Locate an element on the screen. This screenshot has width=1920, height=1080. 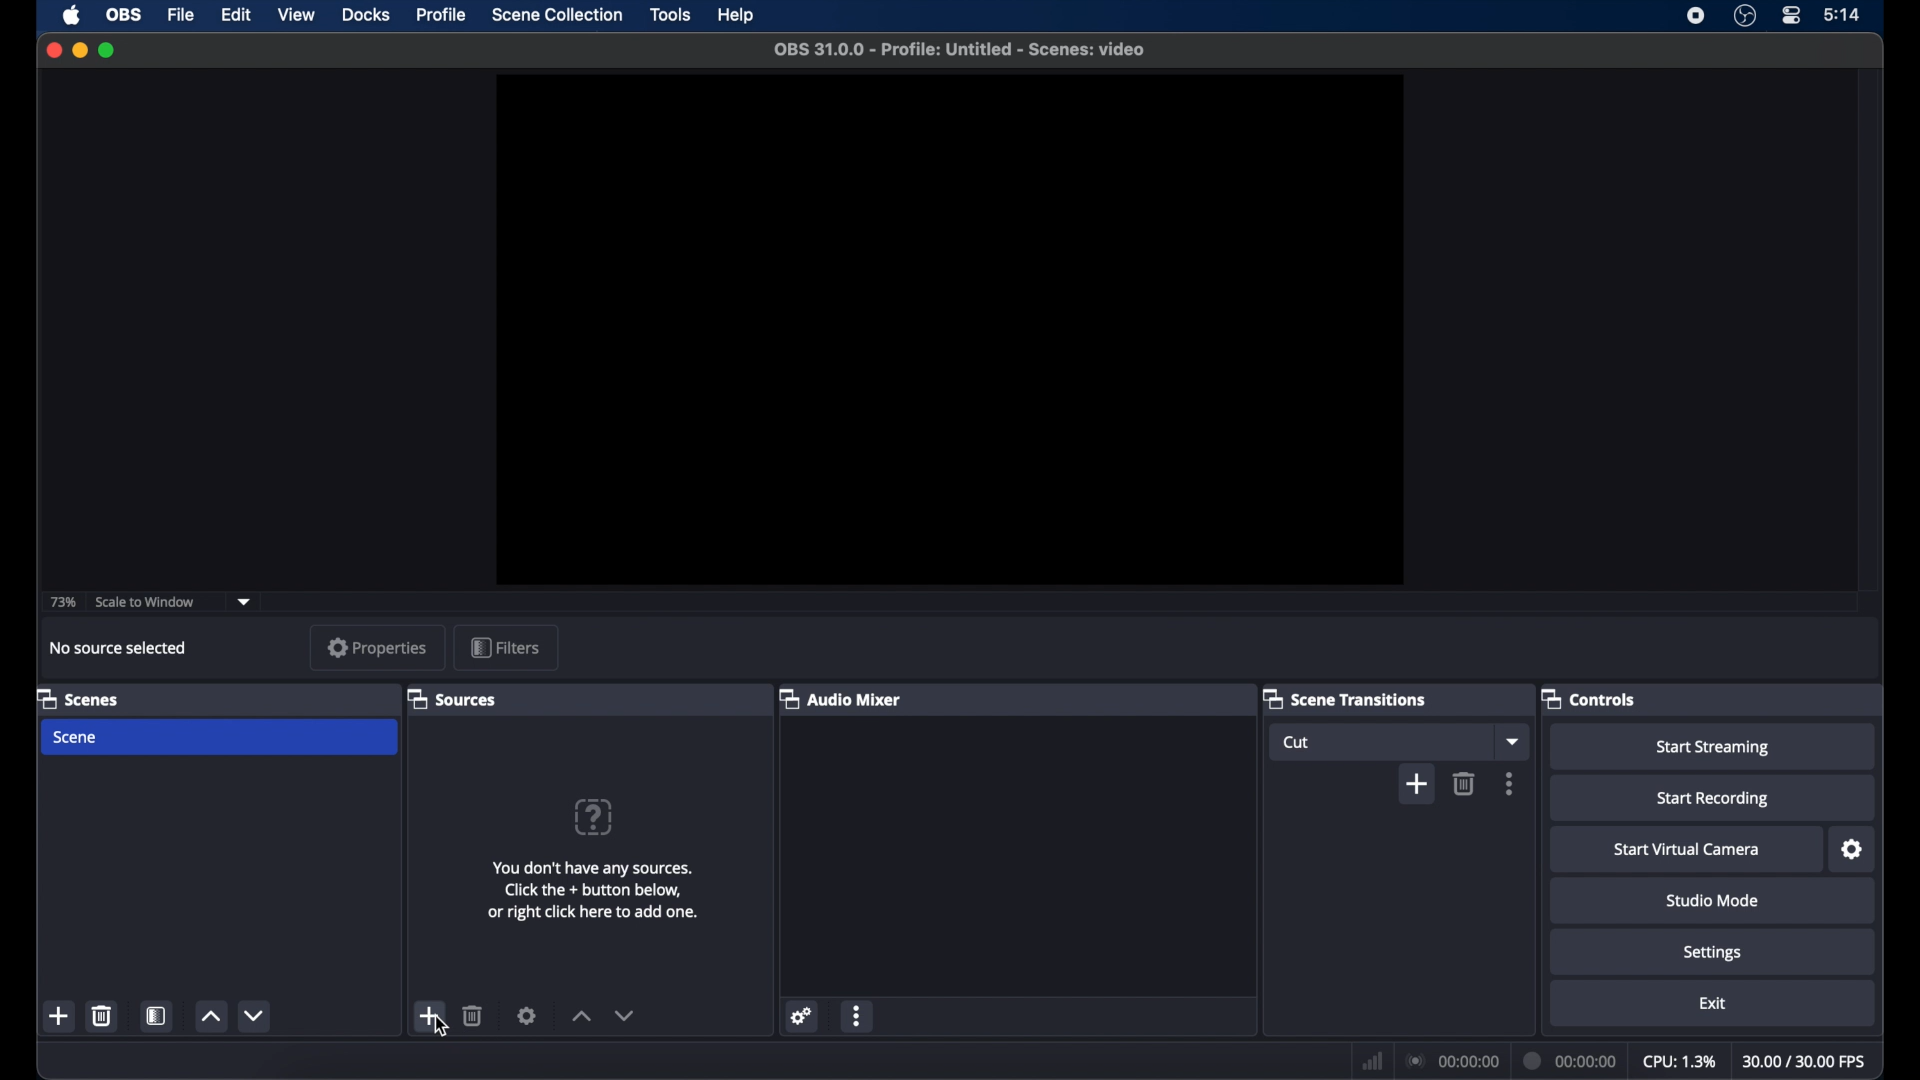
increment is located at coordinates (580, 1017).